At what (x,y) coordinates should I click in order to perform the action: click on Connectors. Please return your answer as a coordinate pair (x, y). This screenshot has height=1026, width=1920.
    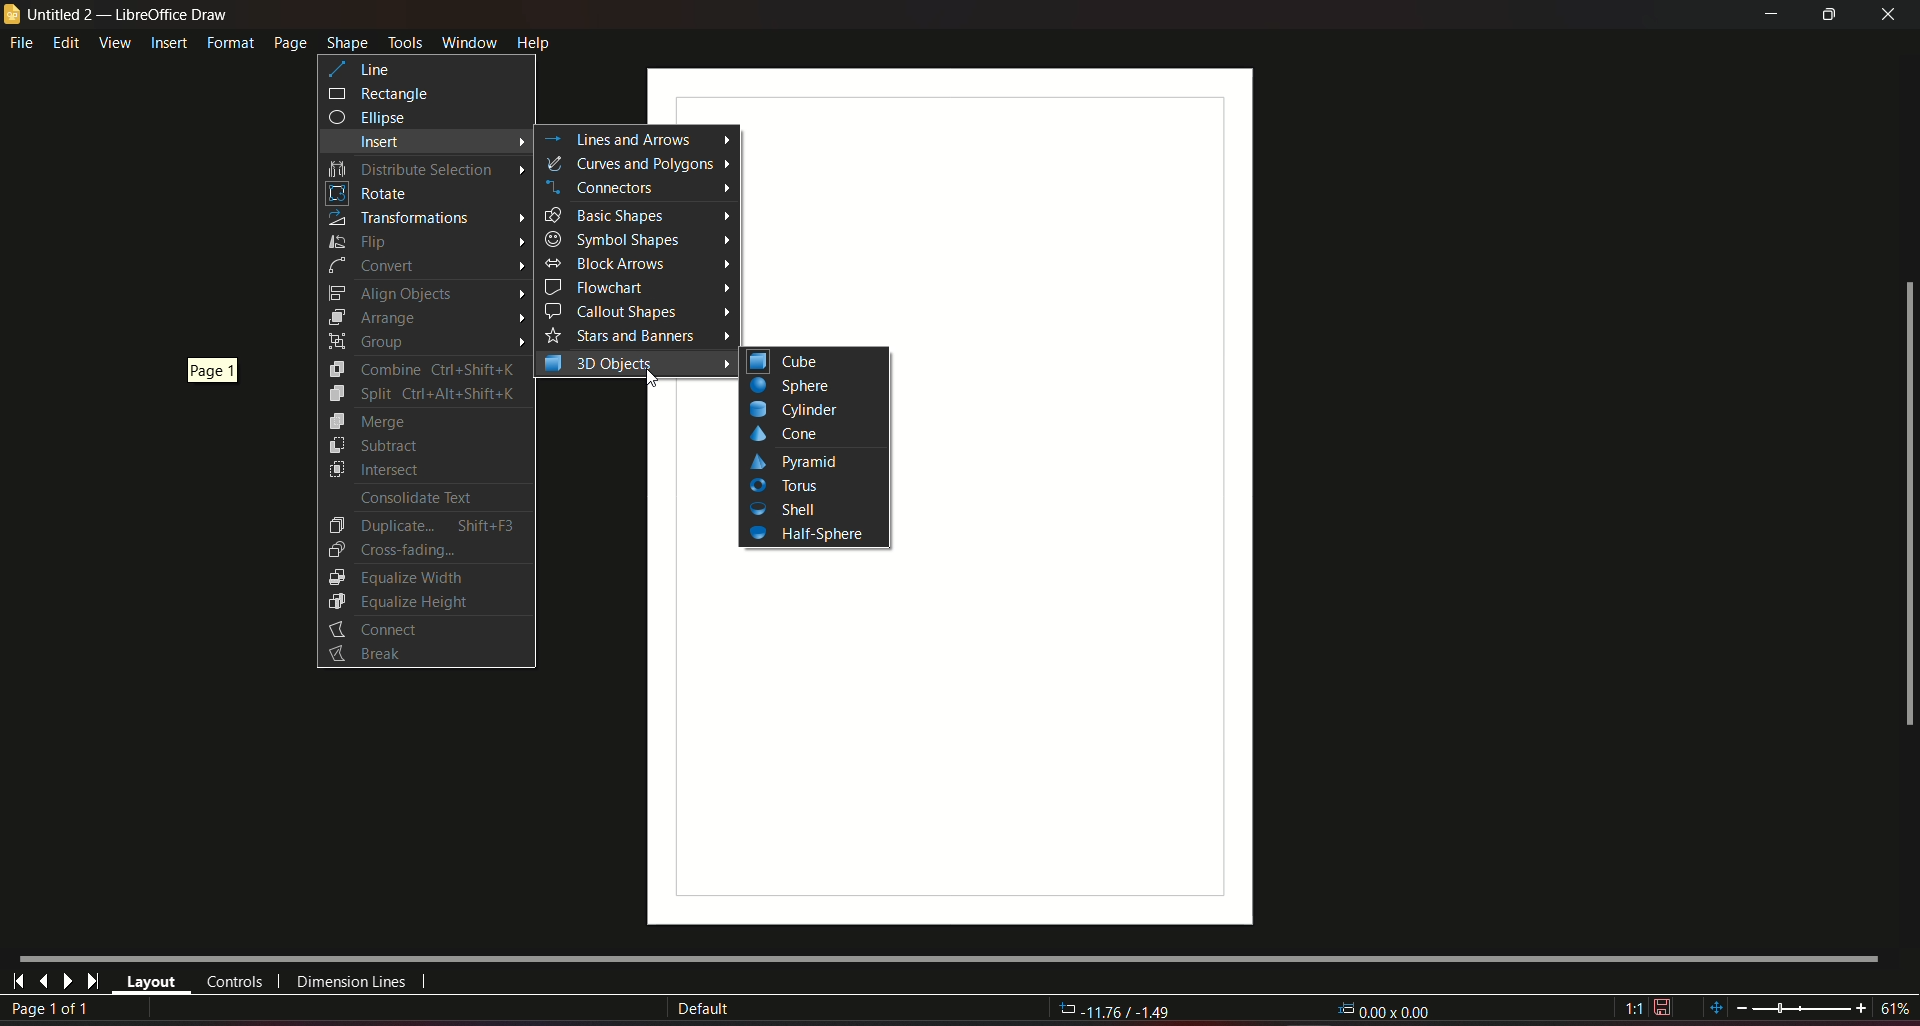
    Looking at the image, I should click on (597, 188).